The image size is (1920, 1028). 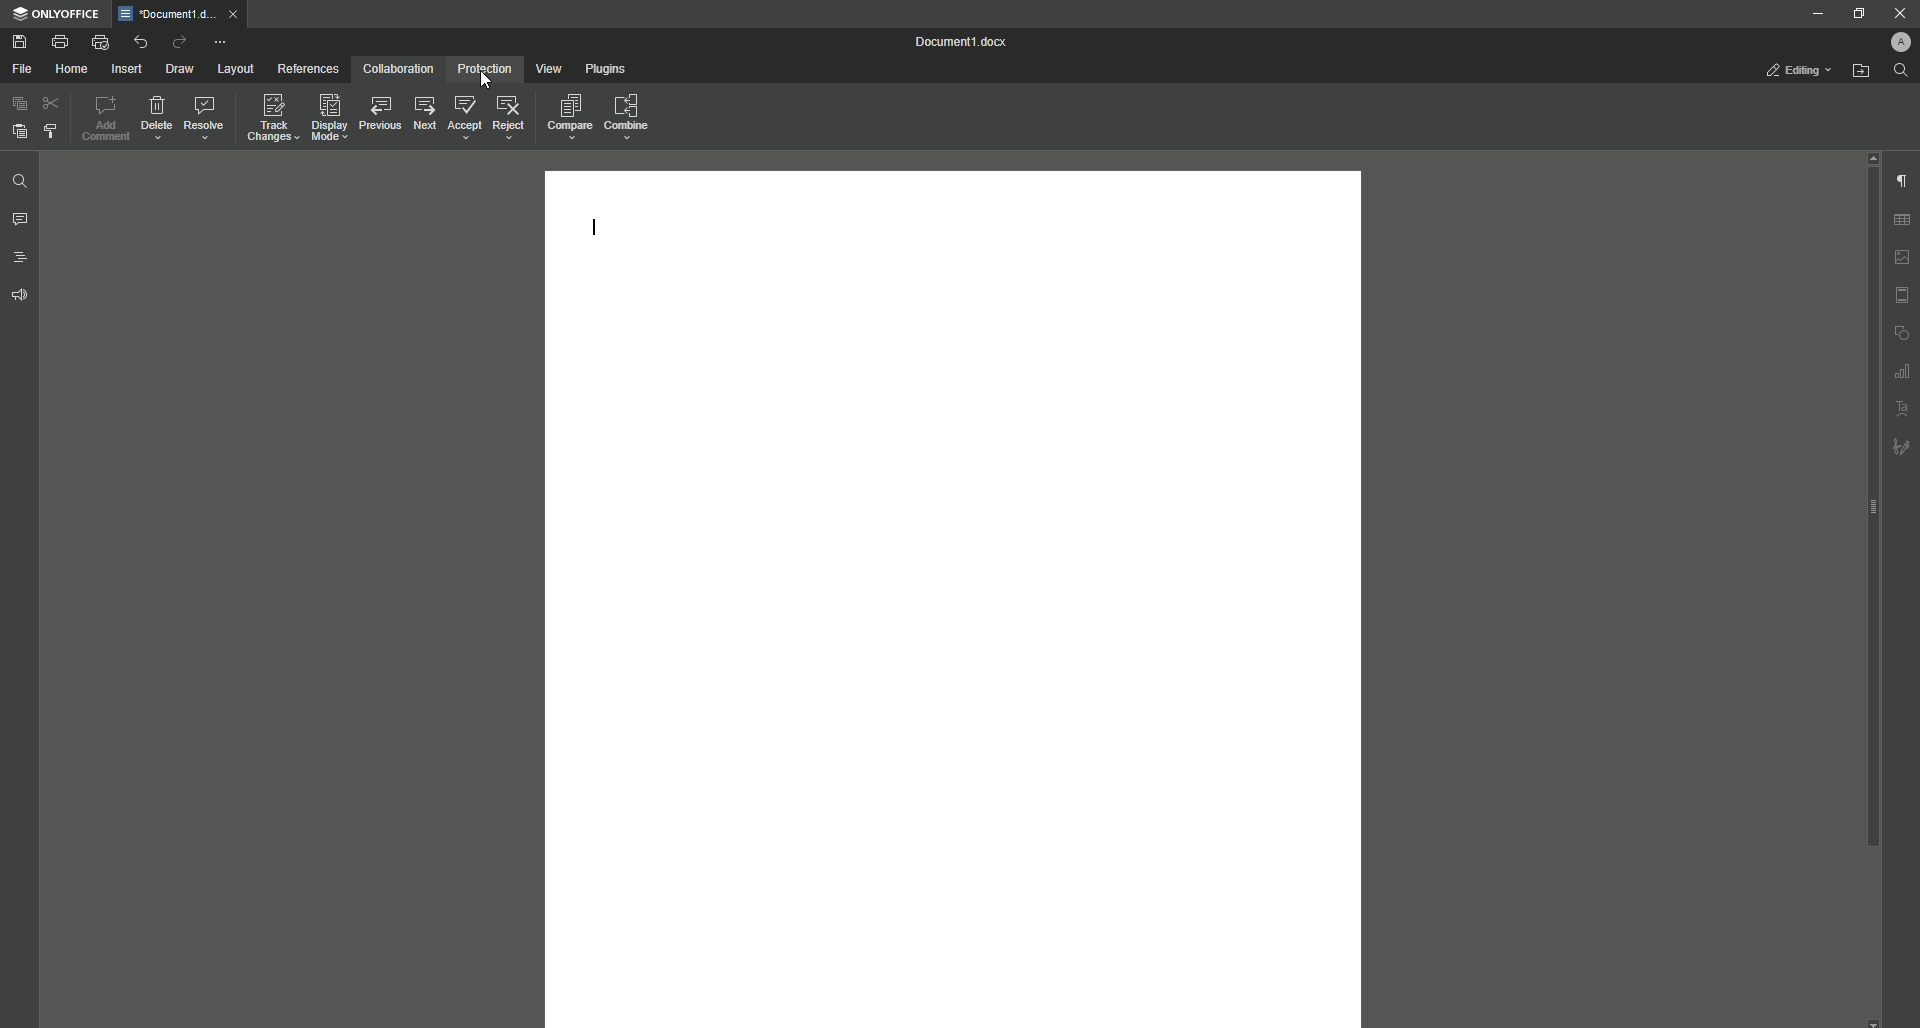 I want to click on Next, so click(x=423, y=119).